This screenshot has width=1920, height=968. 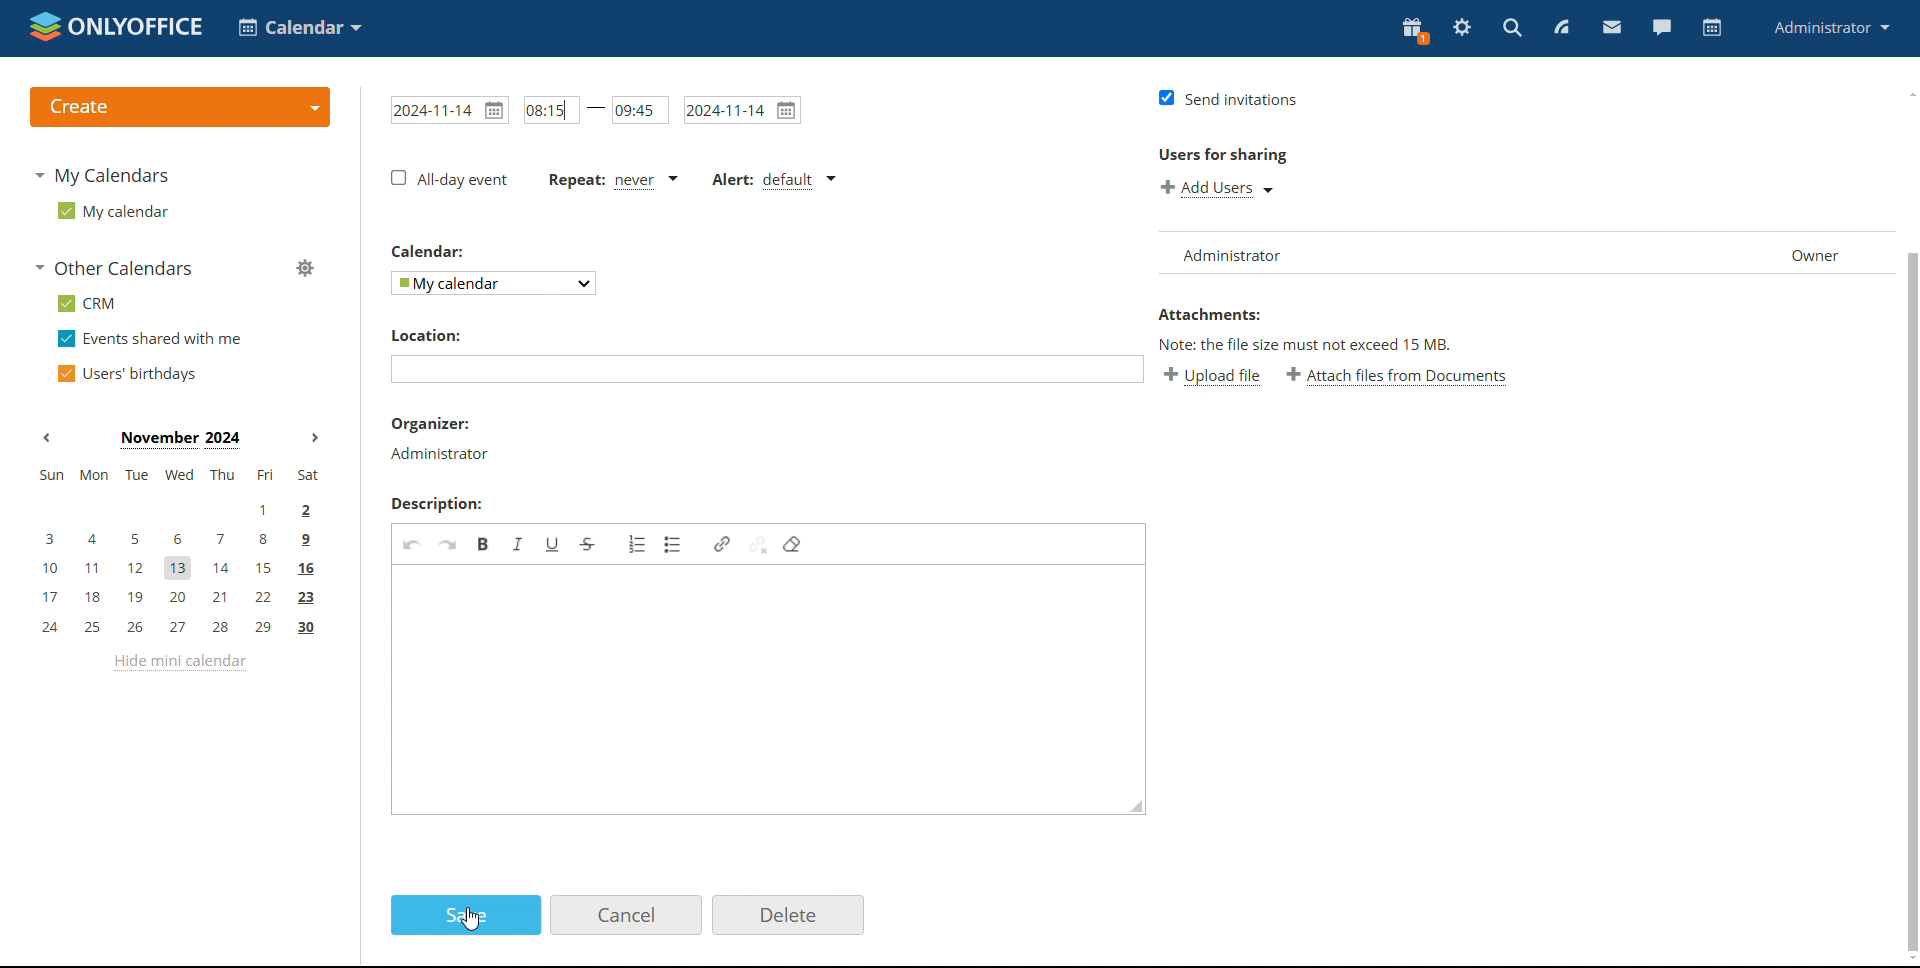 What do you see at coordinates (178, 663) in the screenshot?
I see `hide mini calendar` at bounding box center [178, 663].